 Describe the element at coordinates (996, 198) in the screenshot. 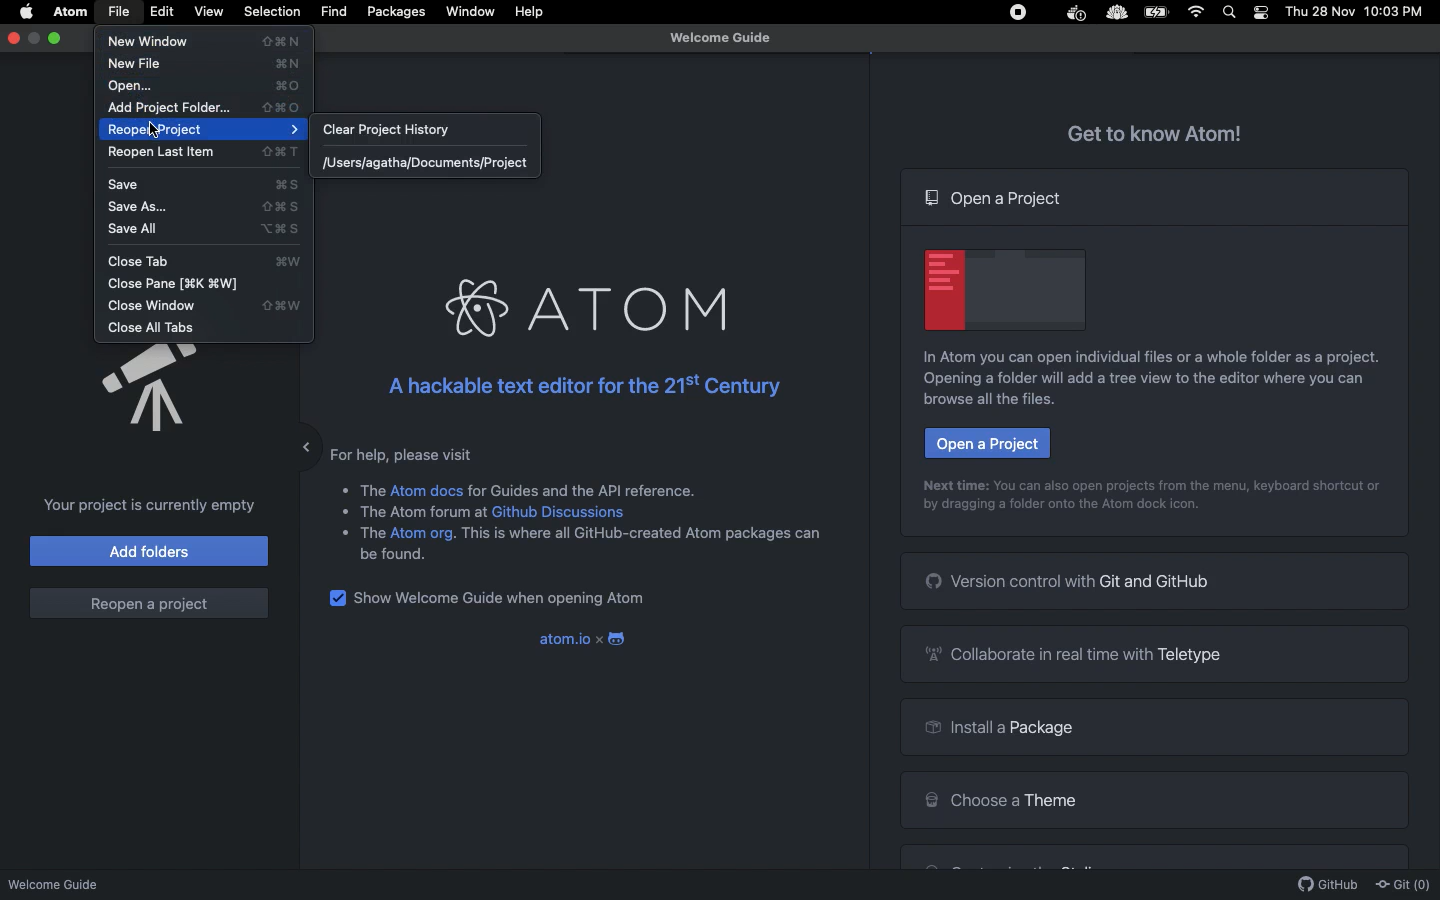

I see `Open a project` at that location.